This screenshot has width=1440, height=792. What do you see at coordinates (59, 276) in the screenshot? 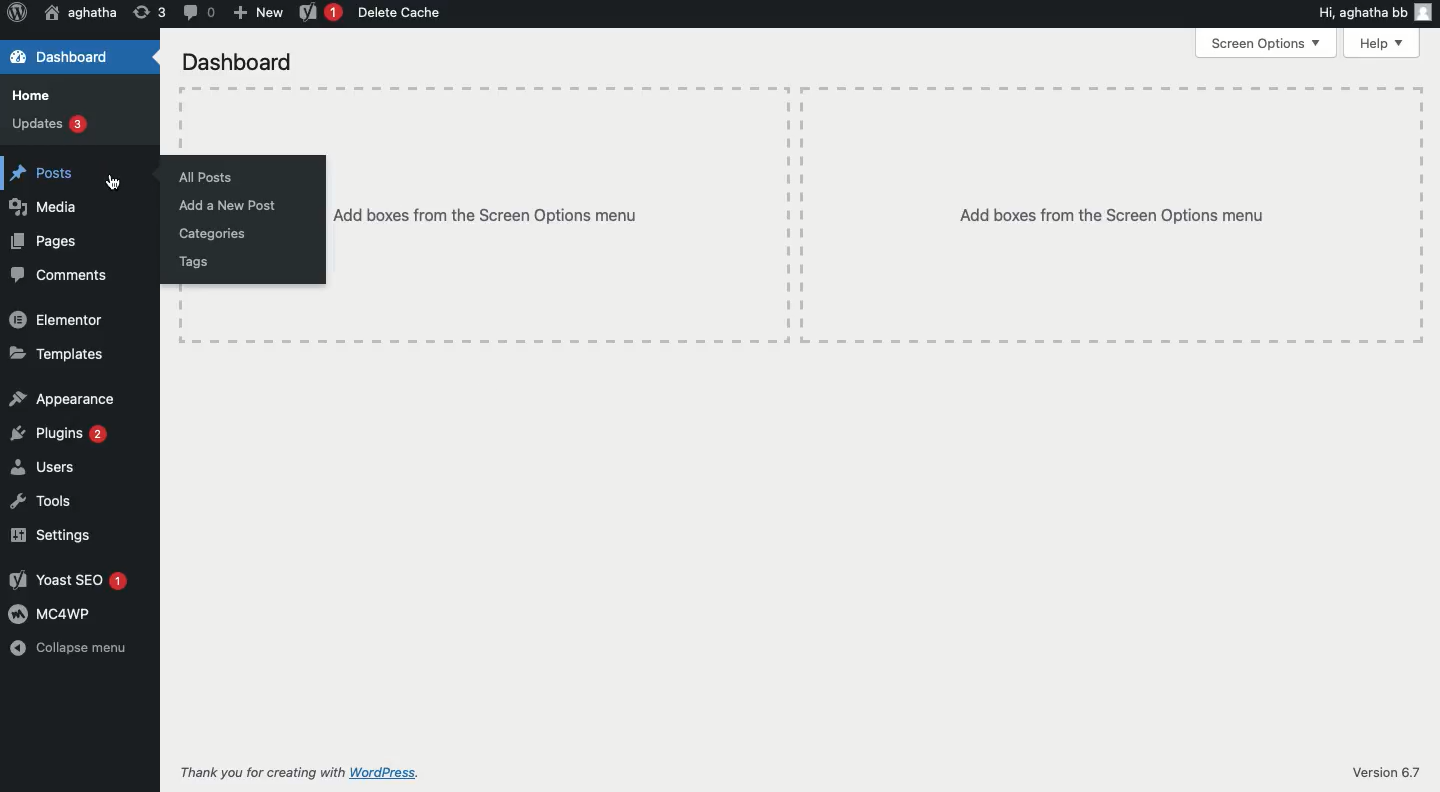
I see `Comments` at bounding box center [59, 276].